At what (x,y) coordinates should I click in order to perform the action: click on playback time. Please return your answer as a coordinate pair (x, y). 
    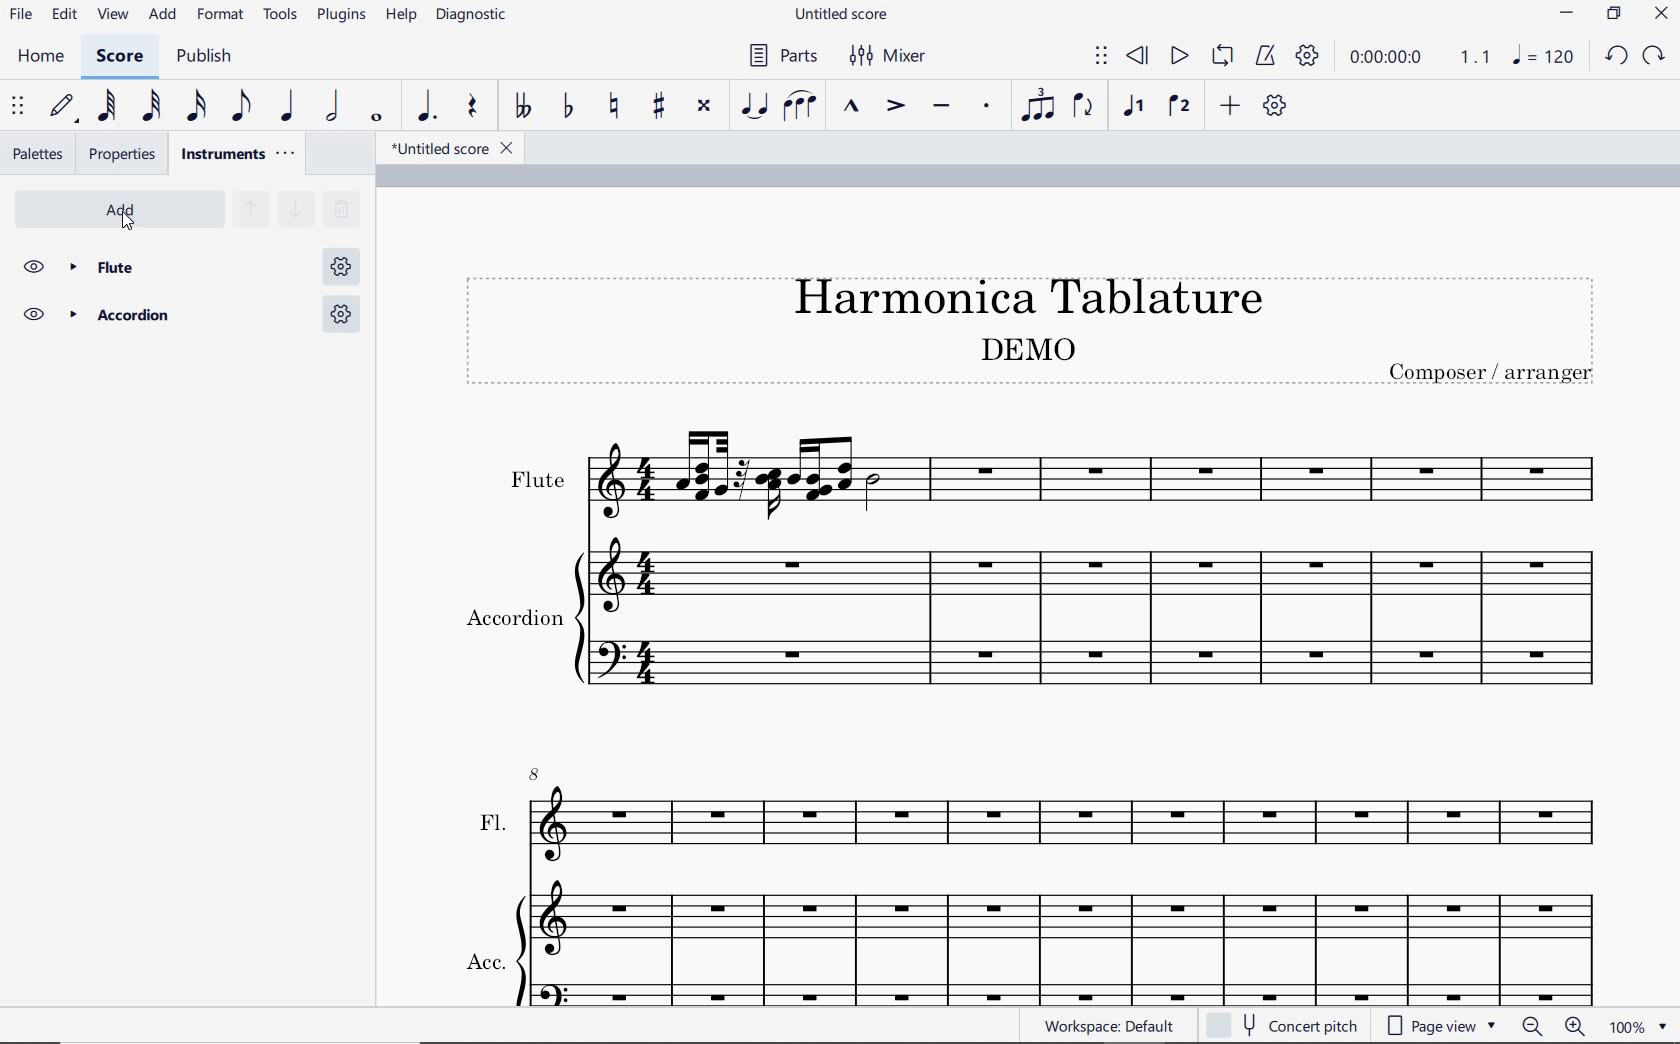
    Looking at the image, I should click on (1390, 60).